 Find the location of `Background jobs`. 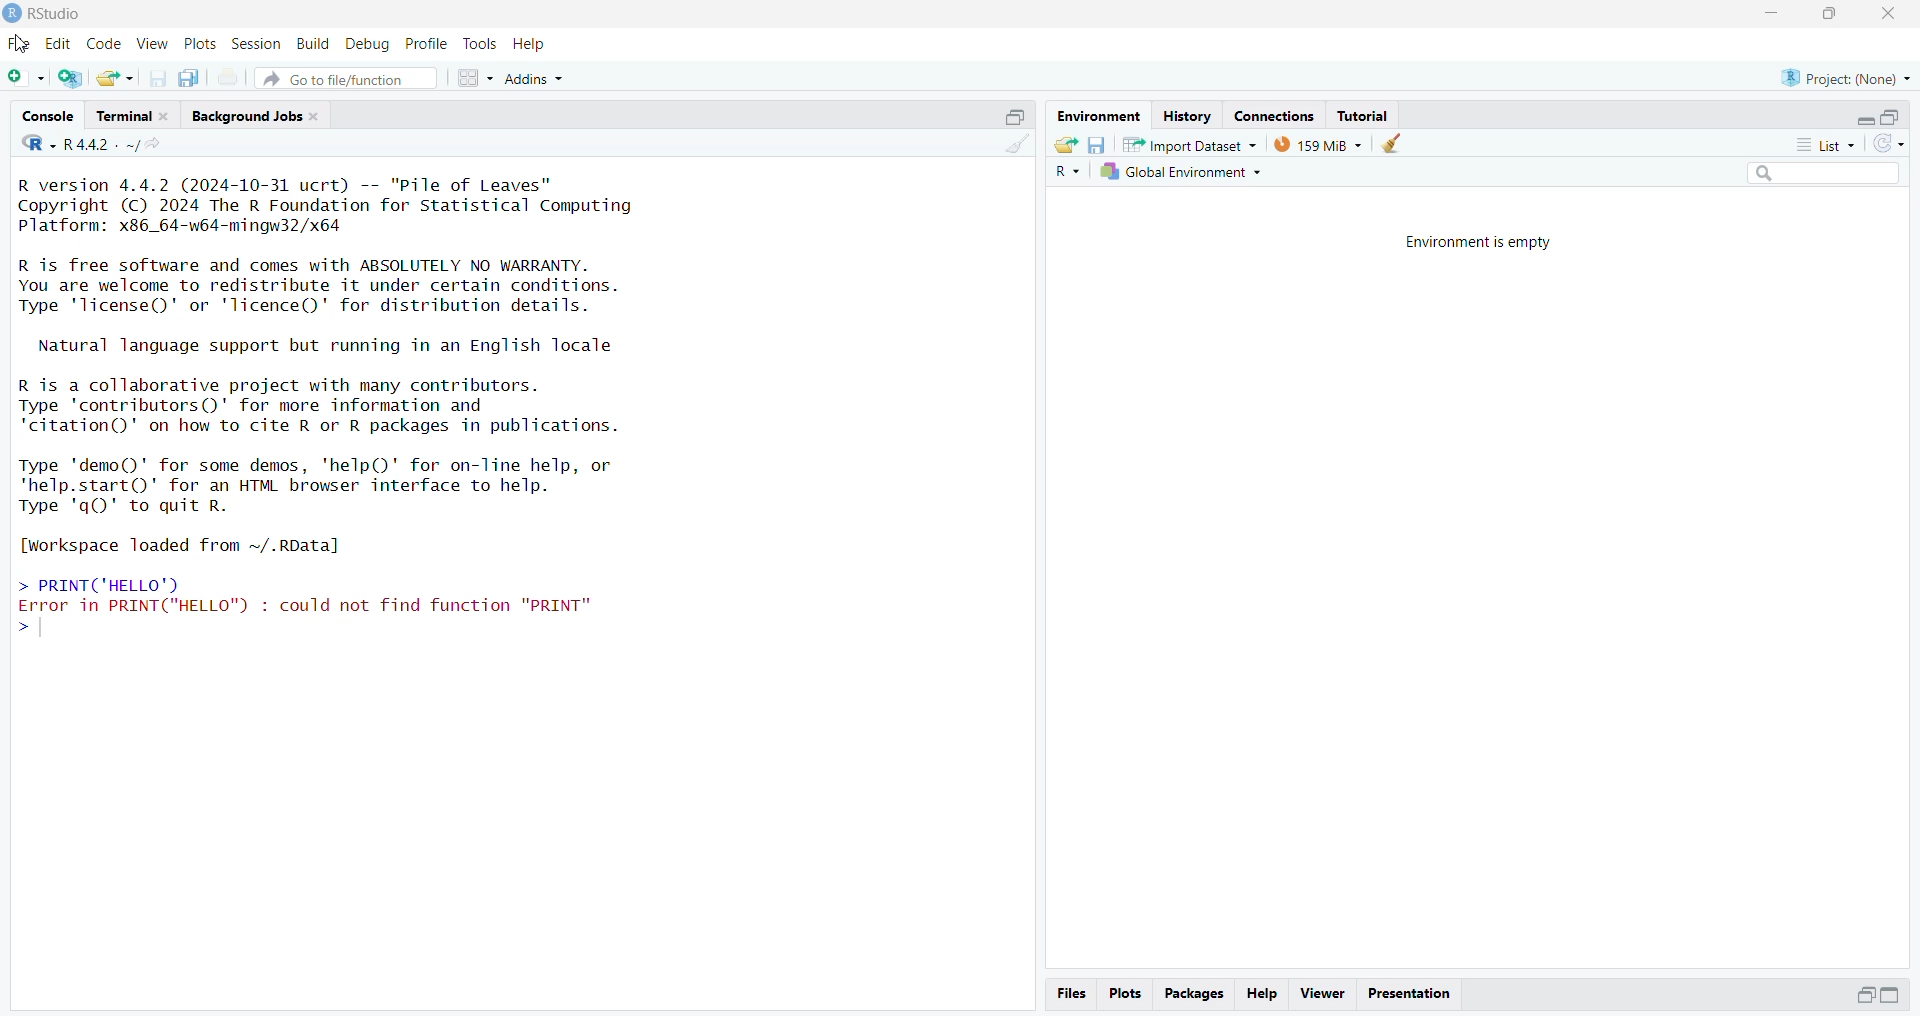

Background jobs is located at coordinates (257, 116).